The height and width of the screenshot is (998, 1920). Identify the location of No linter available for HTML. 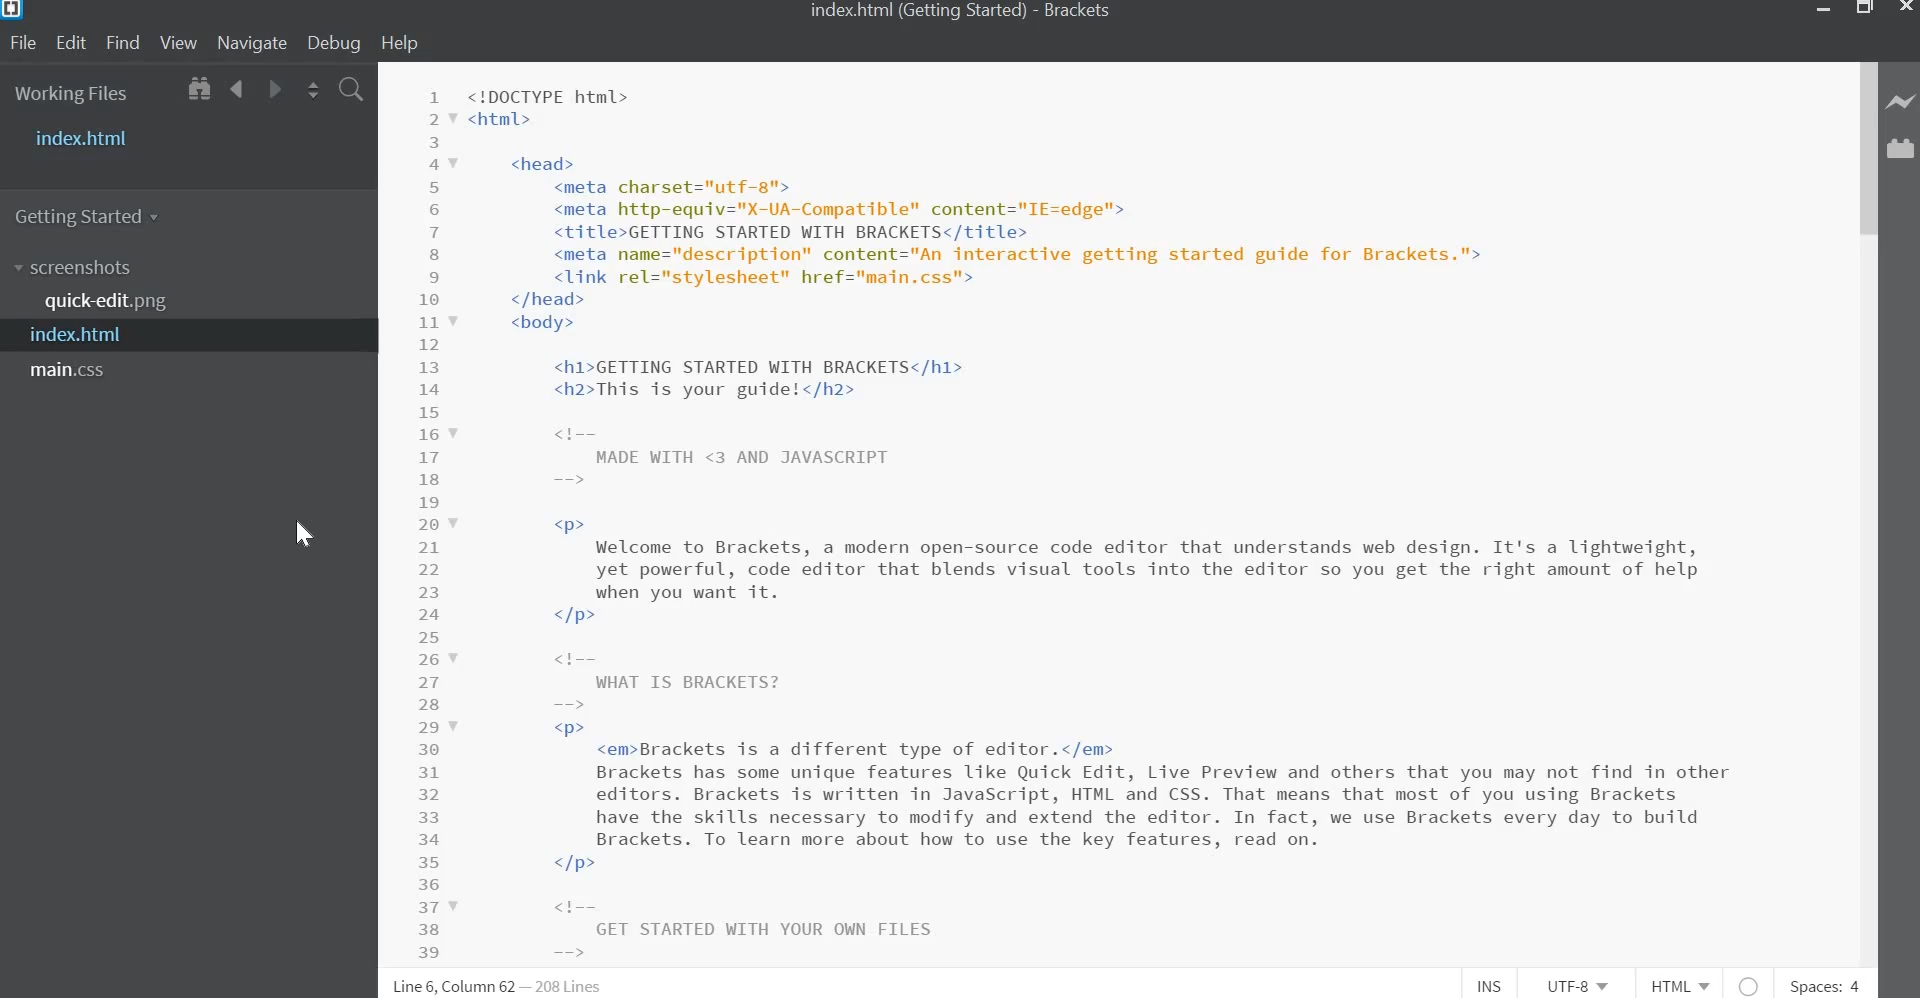
(1750, 984).